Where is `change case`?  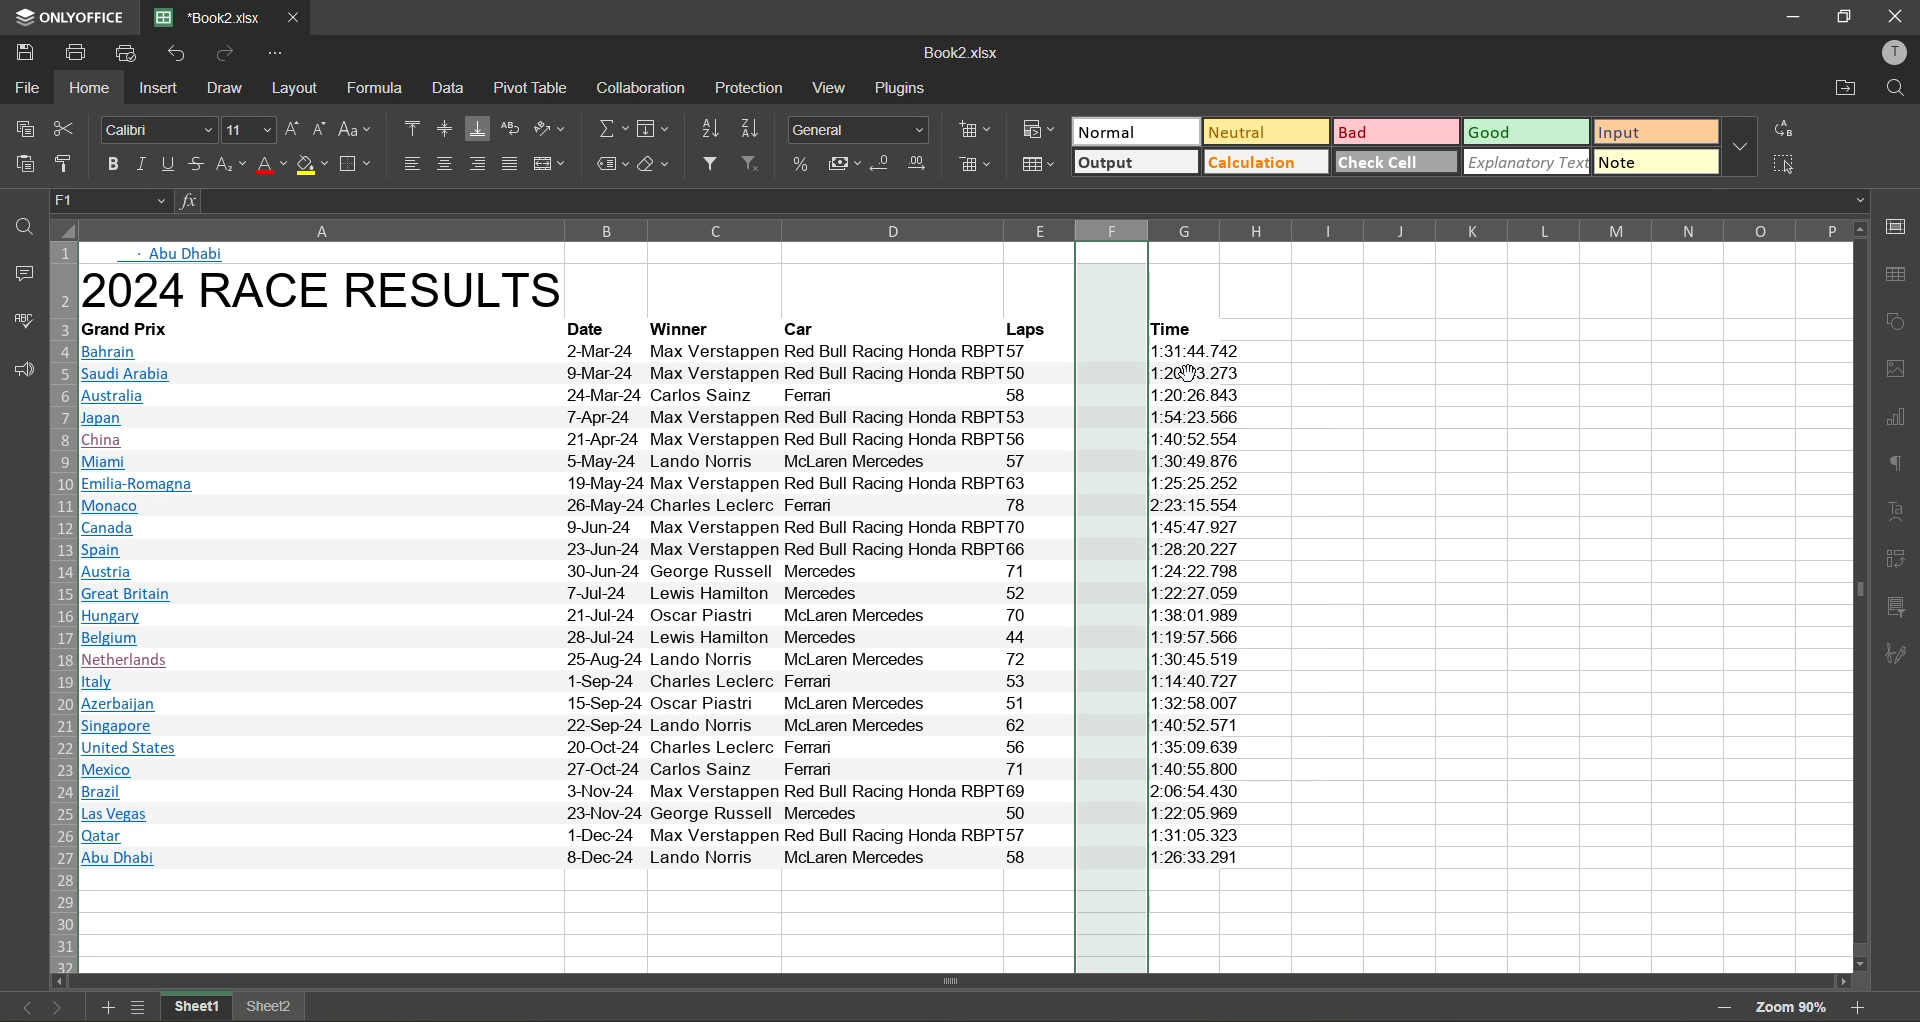 change case is located at coordinates (355, 129).